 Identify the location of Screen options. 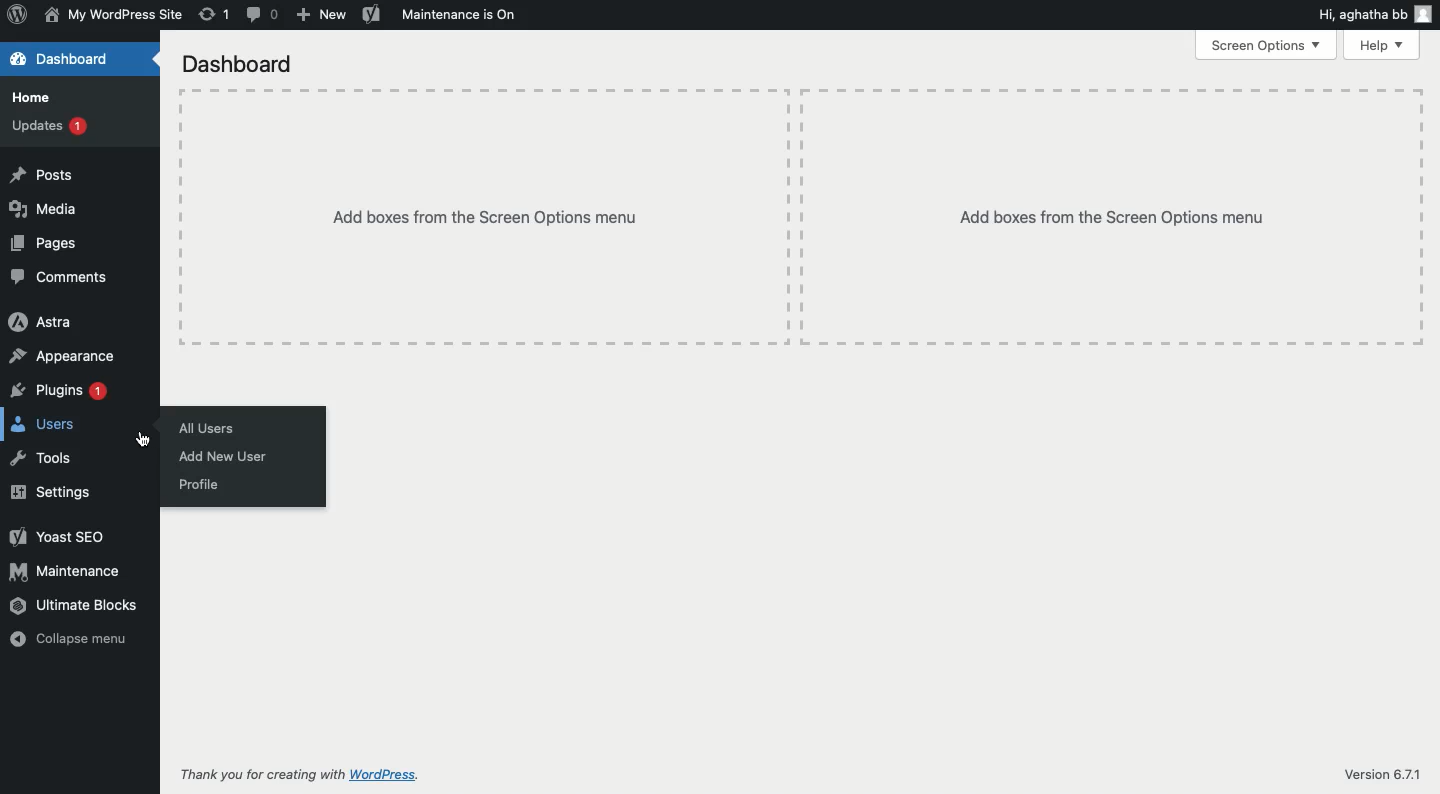
(1265, 46).